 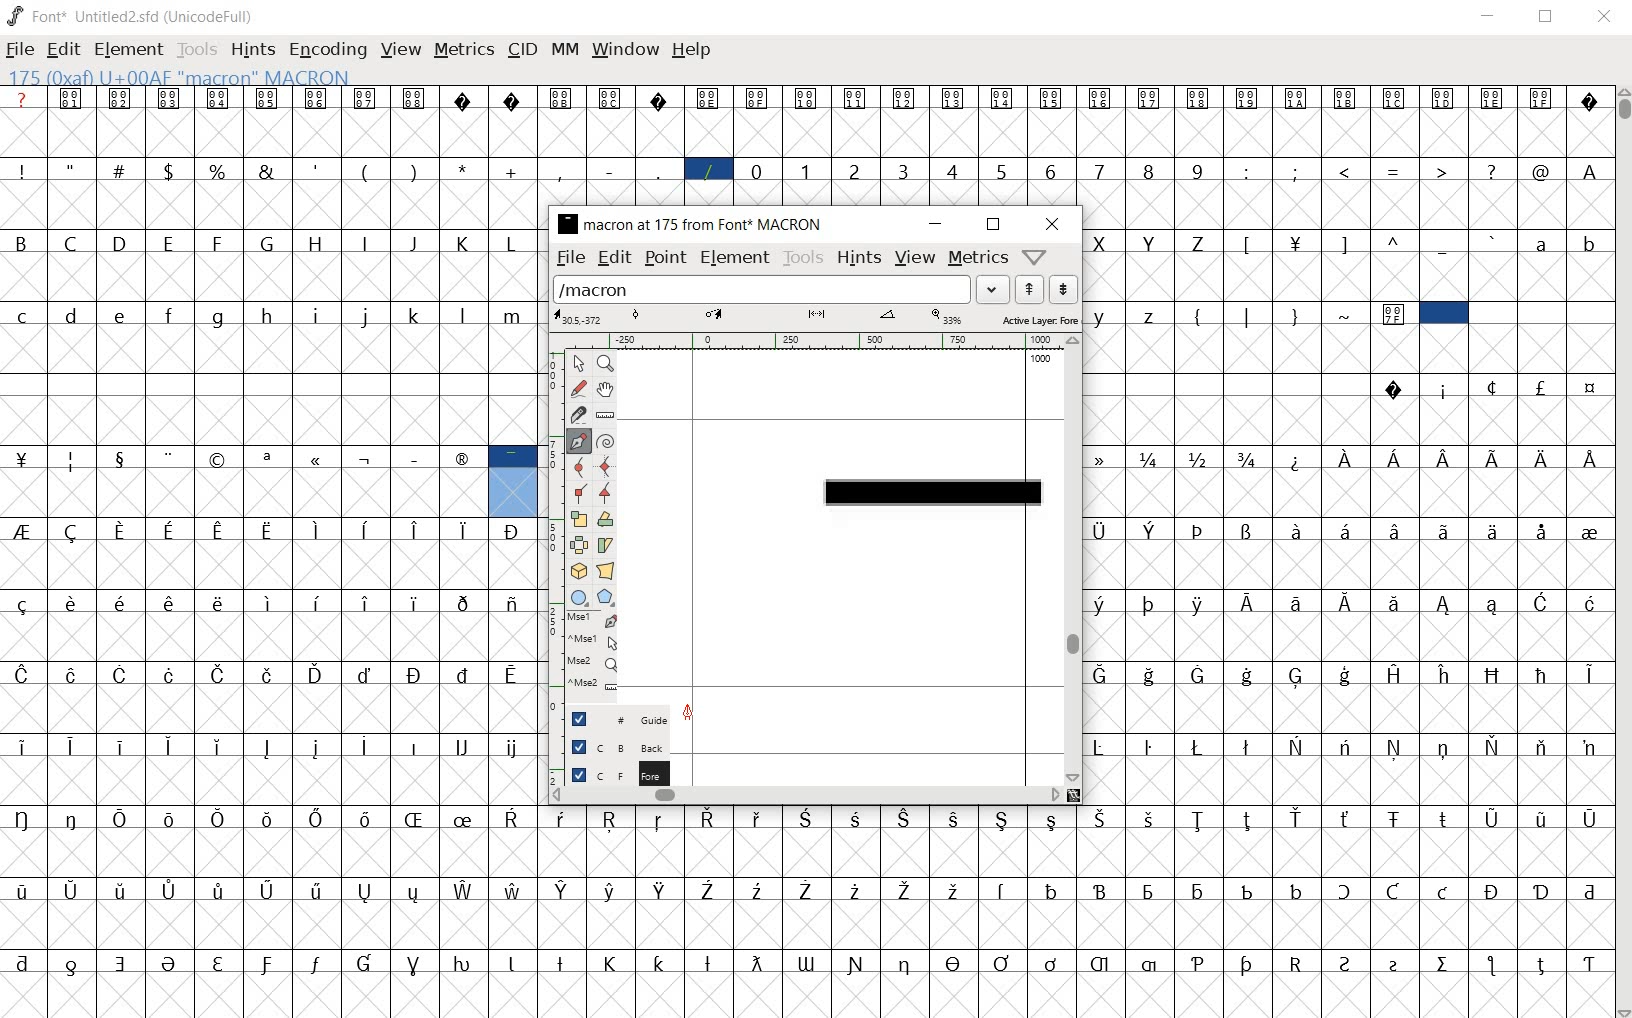 I want to click on Symbol, so click(x=1347, y=101).